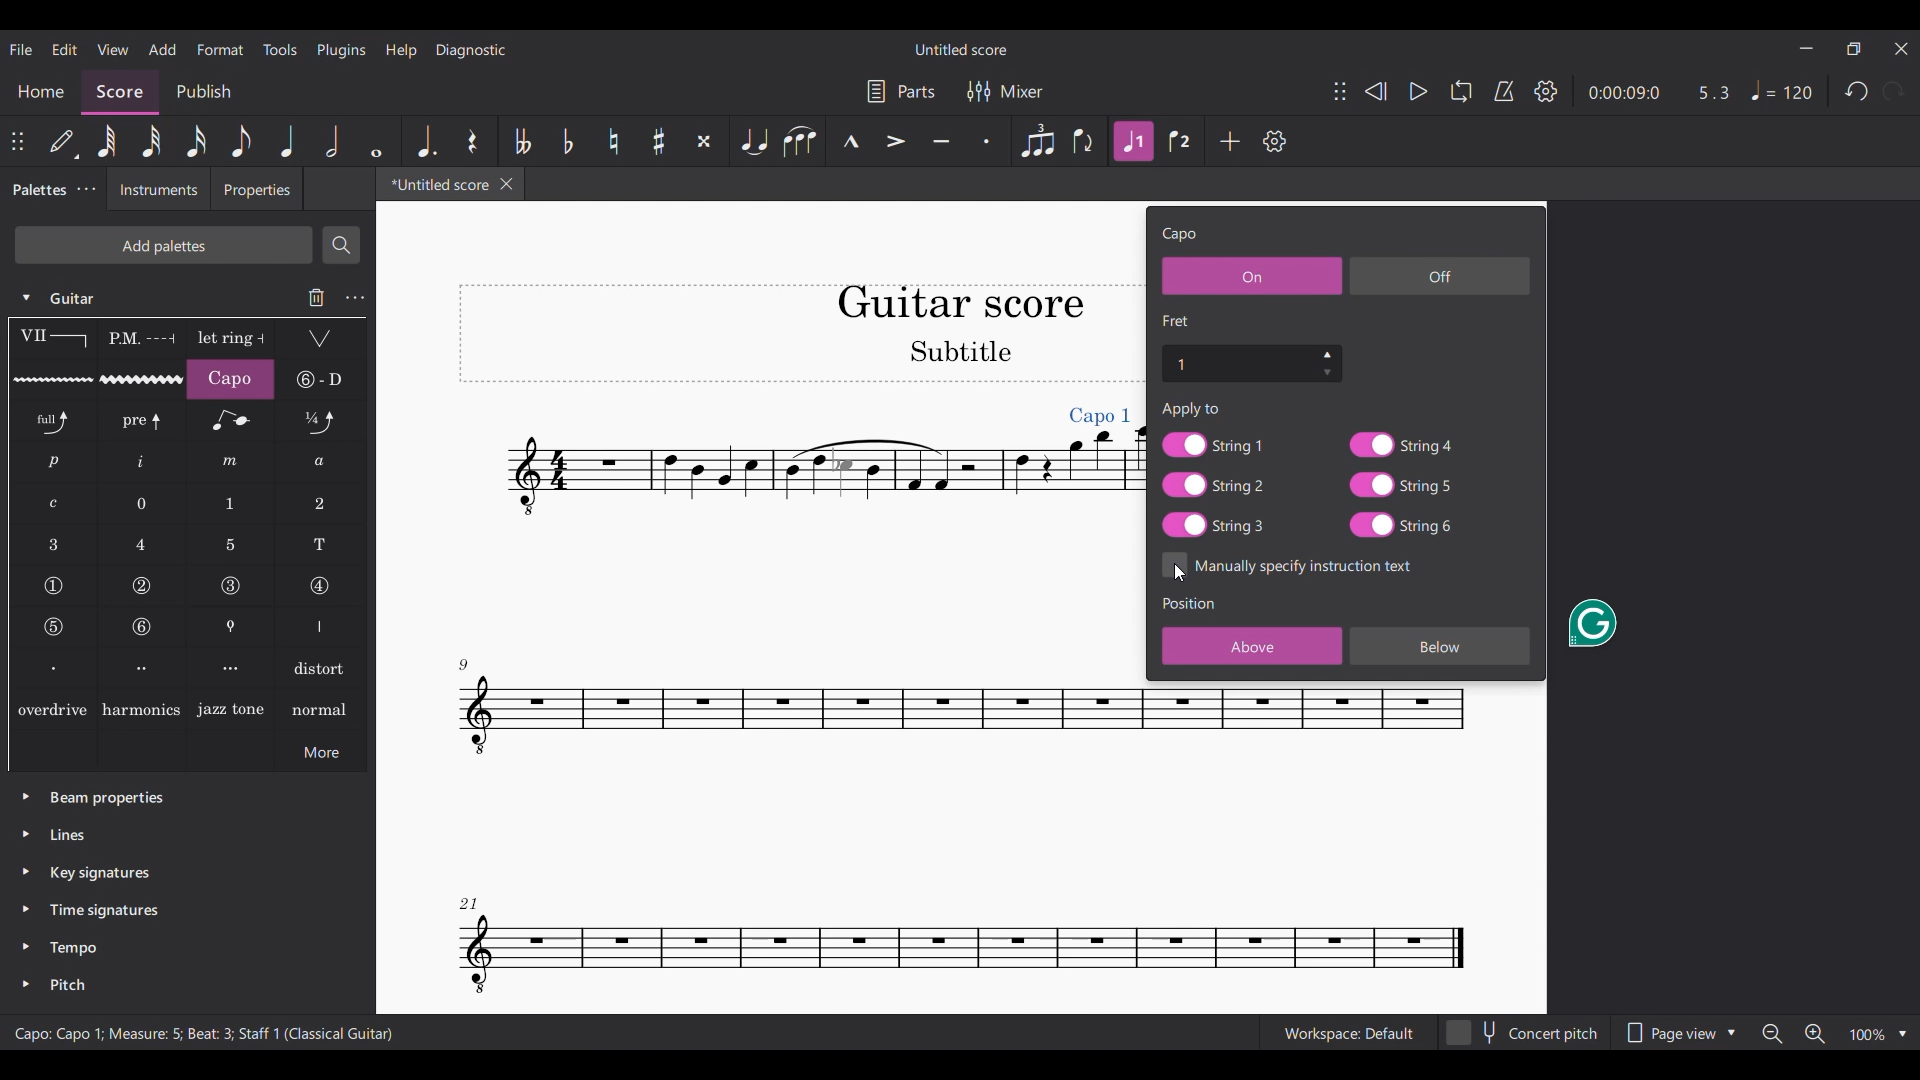  Describe the element at coordinates (143, 421) in the screenshot. I see `Pre-bend` at that location.